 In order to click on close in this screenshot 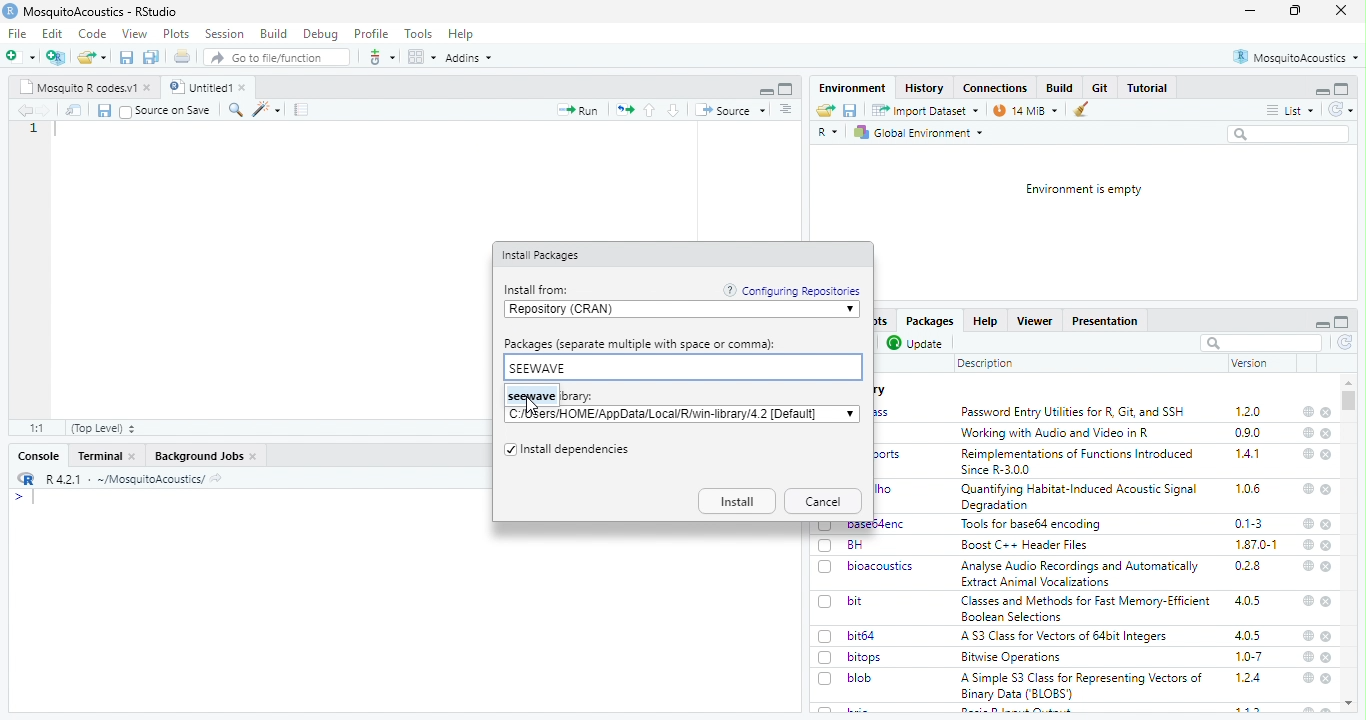, I will do `click(254, 457)`.